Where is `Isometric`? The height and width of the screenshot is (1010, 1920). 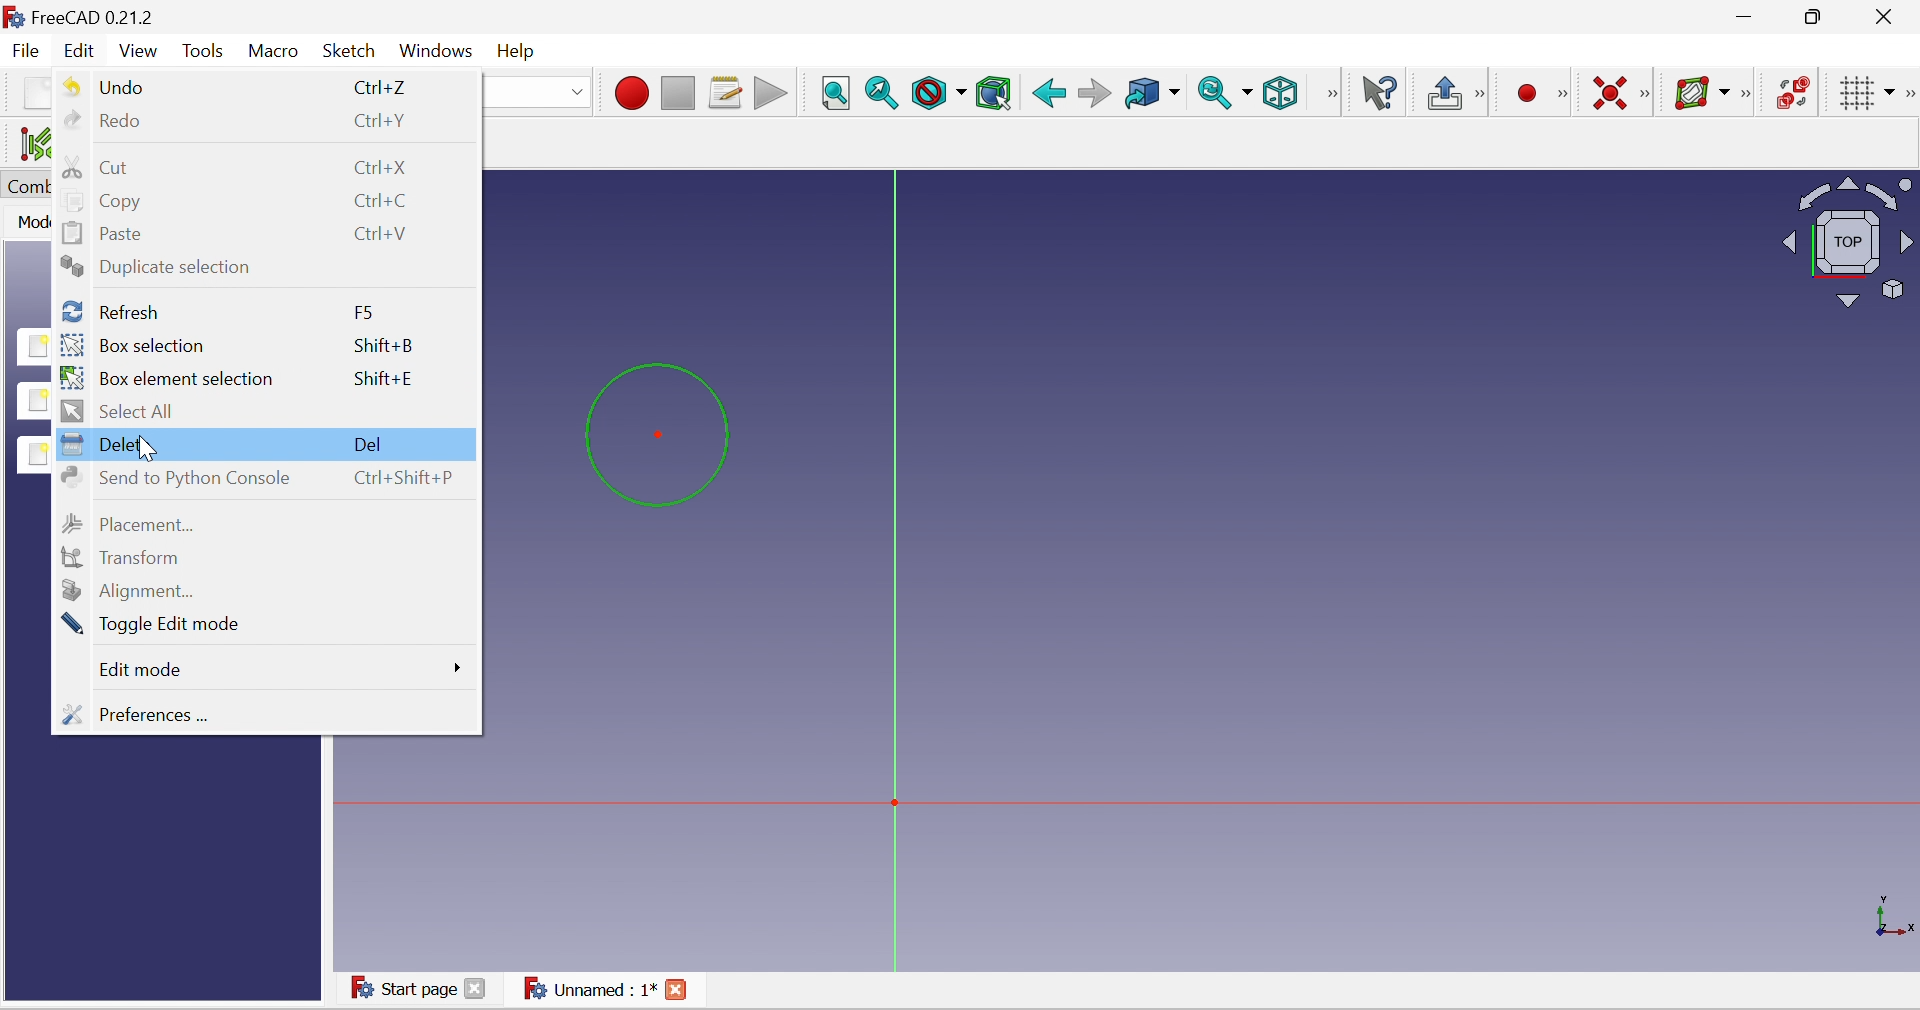
Isometric is located at coordinates (1279, 93).